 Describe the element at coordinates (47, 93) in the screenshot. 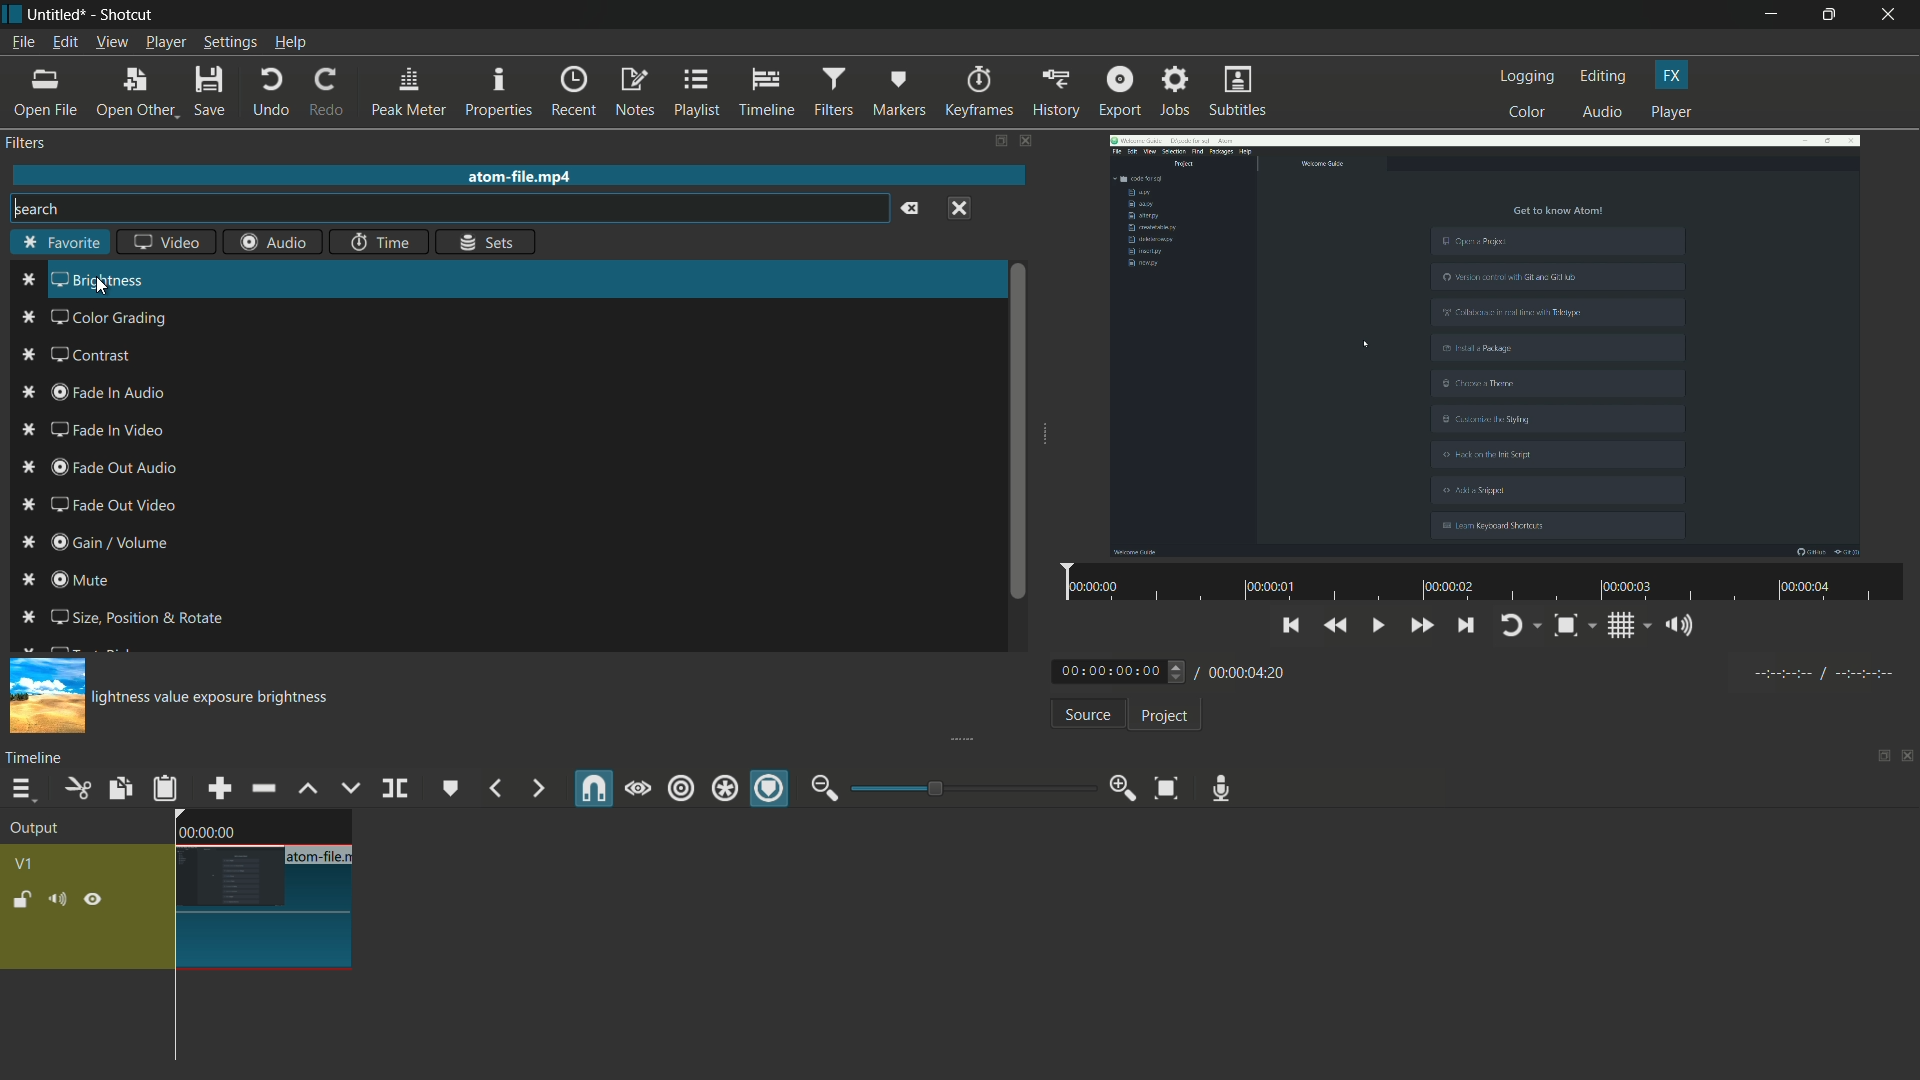

I see `open file` at that location.